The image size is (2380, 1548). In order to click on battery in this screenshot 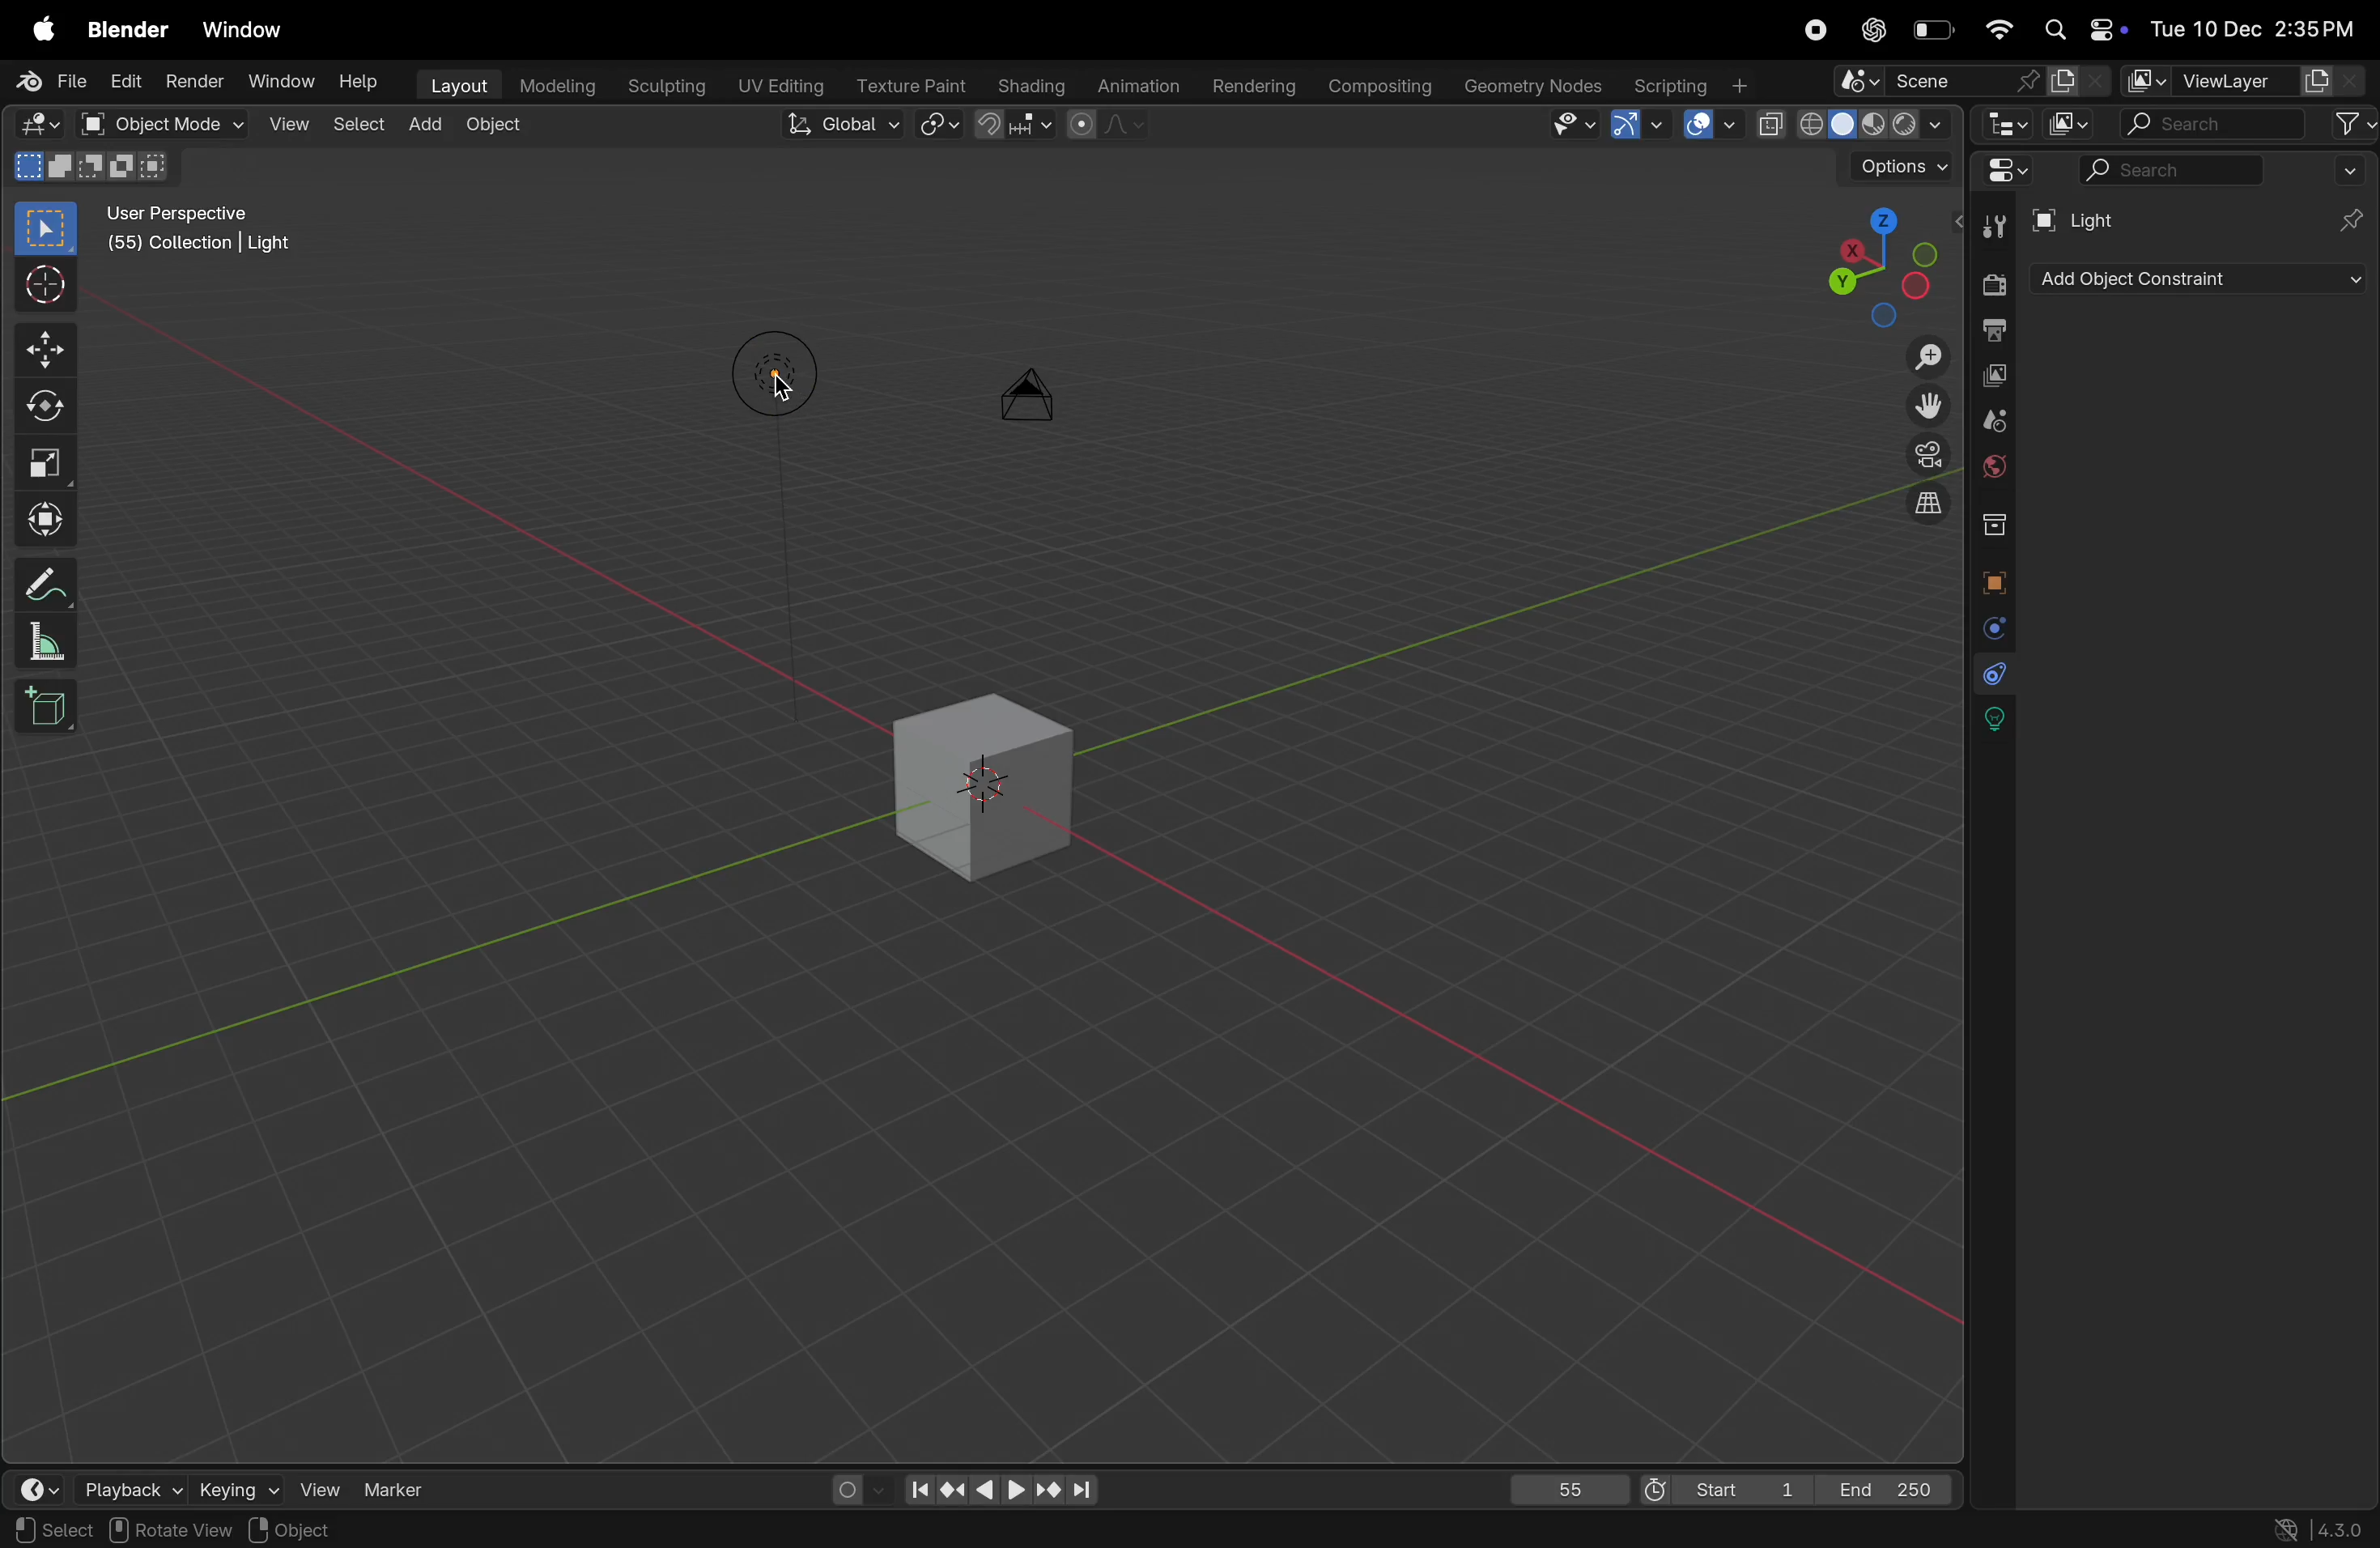, I will do `click(1934, 27)`.